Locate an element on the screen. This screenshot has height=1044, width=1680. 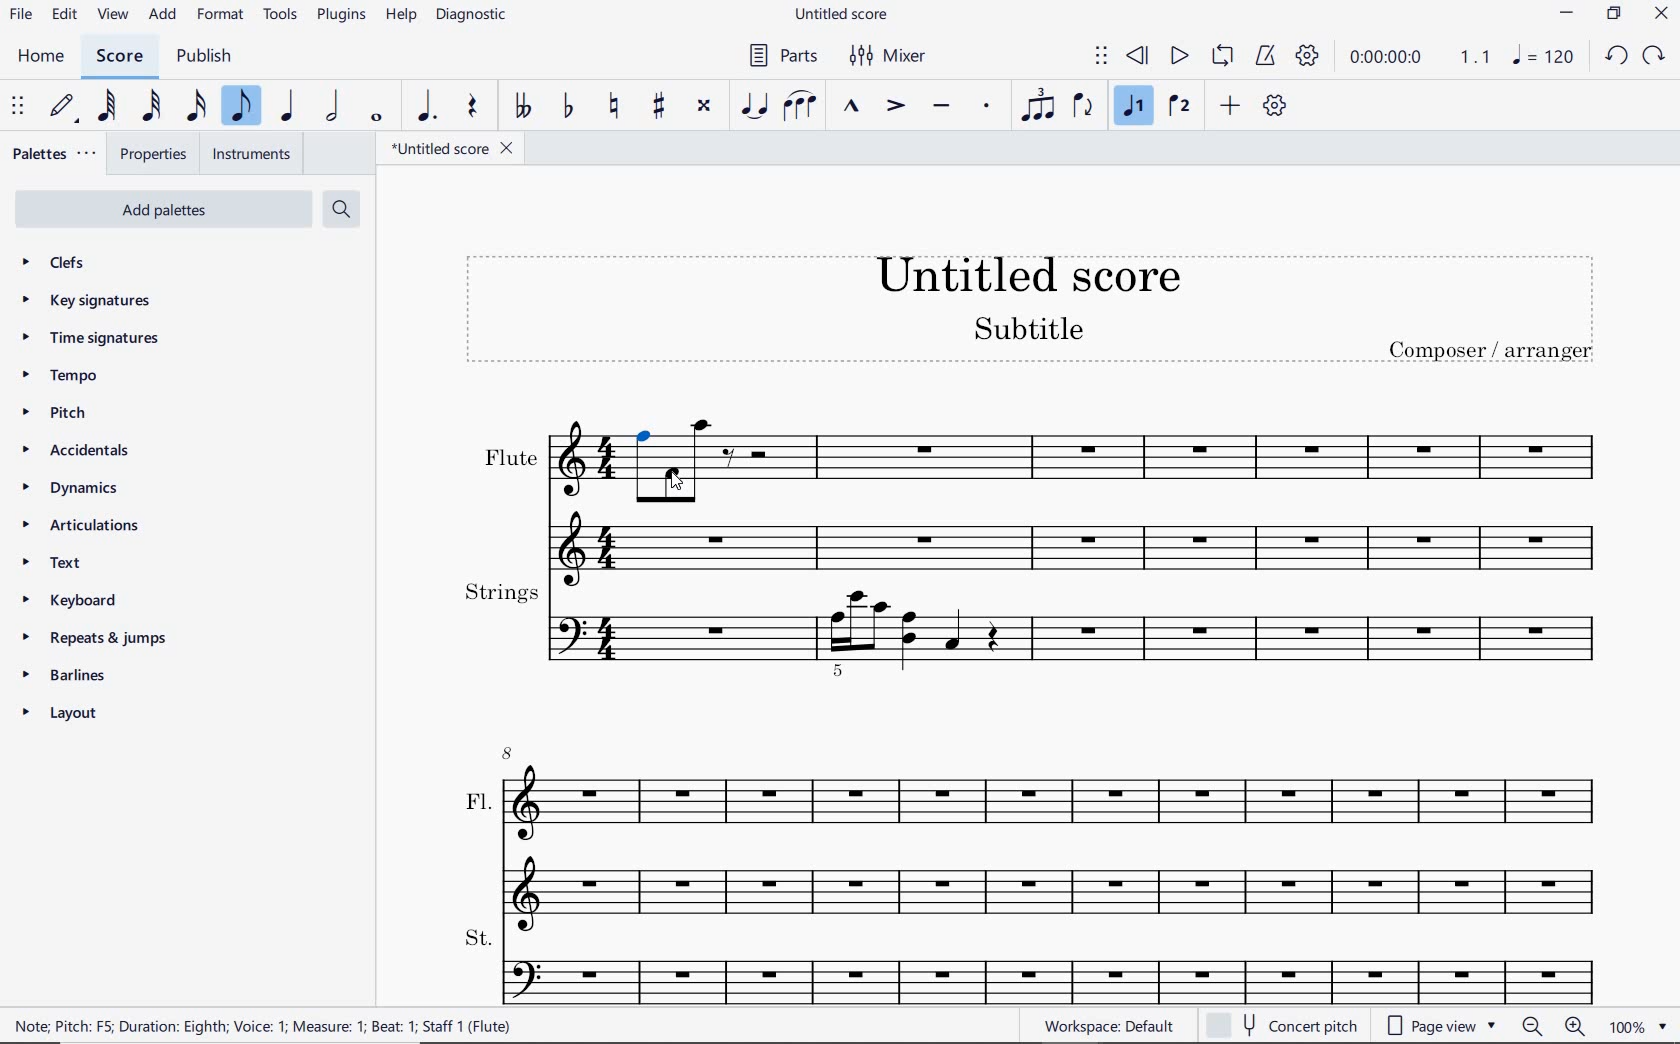
MARCATO is located at coordinates (853, 107).